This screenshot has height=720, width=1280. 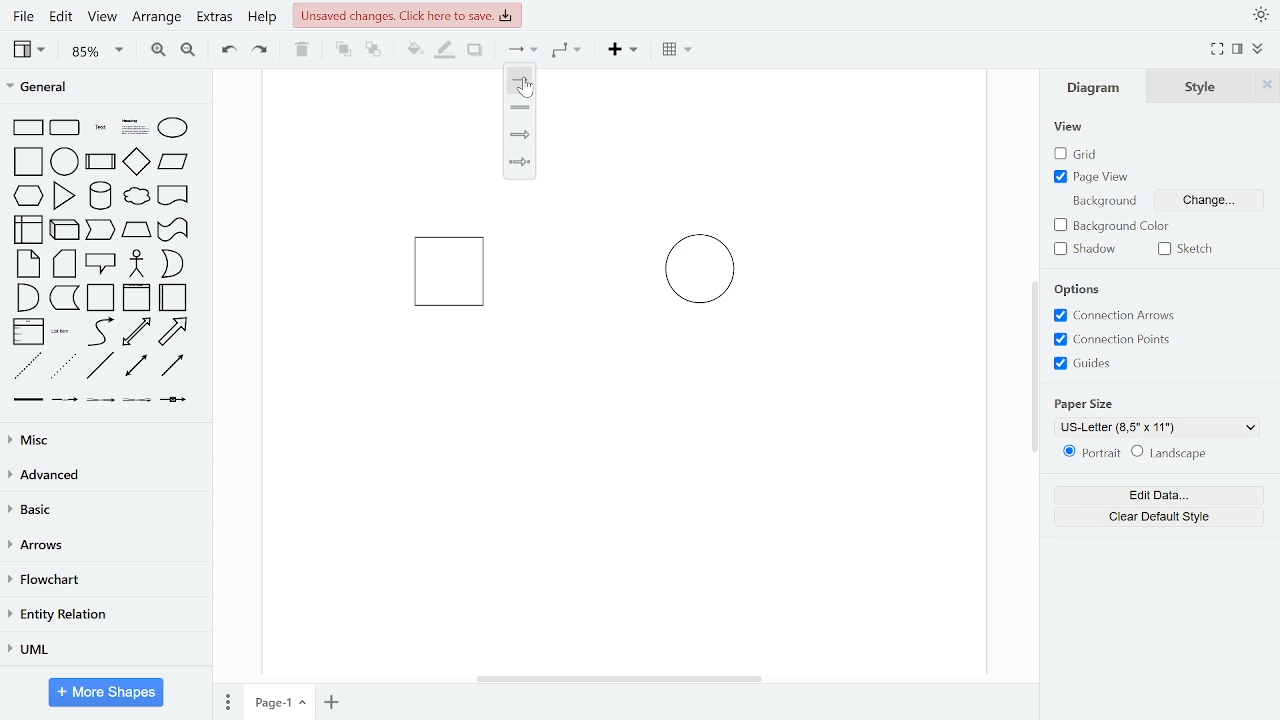 What do you see at coordinates (136, 163) in the screenshot?
I see `diamond` at bounding box center [136, 163].